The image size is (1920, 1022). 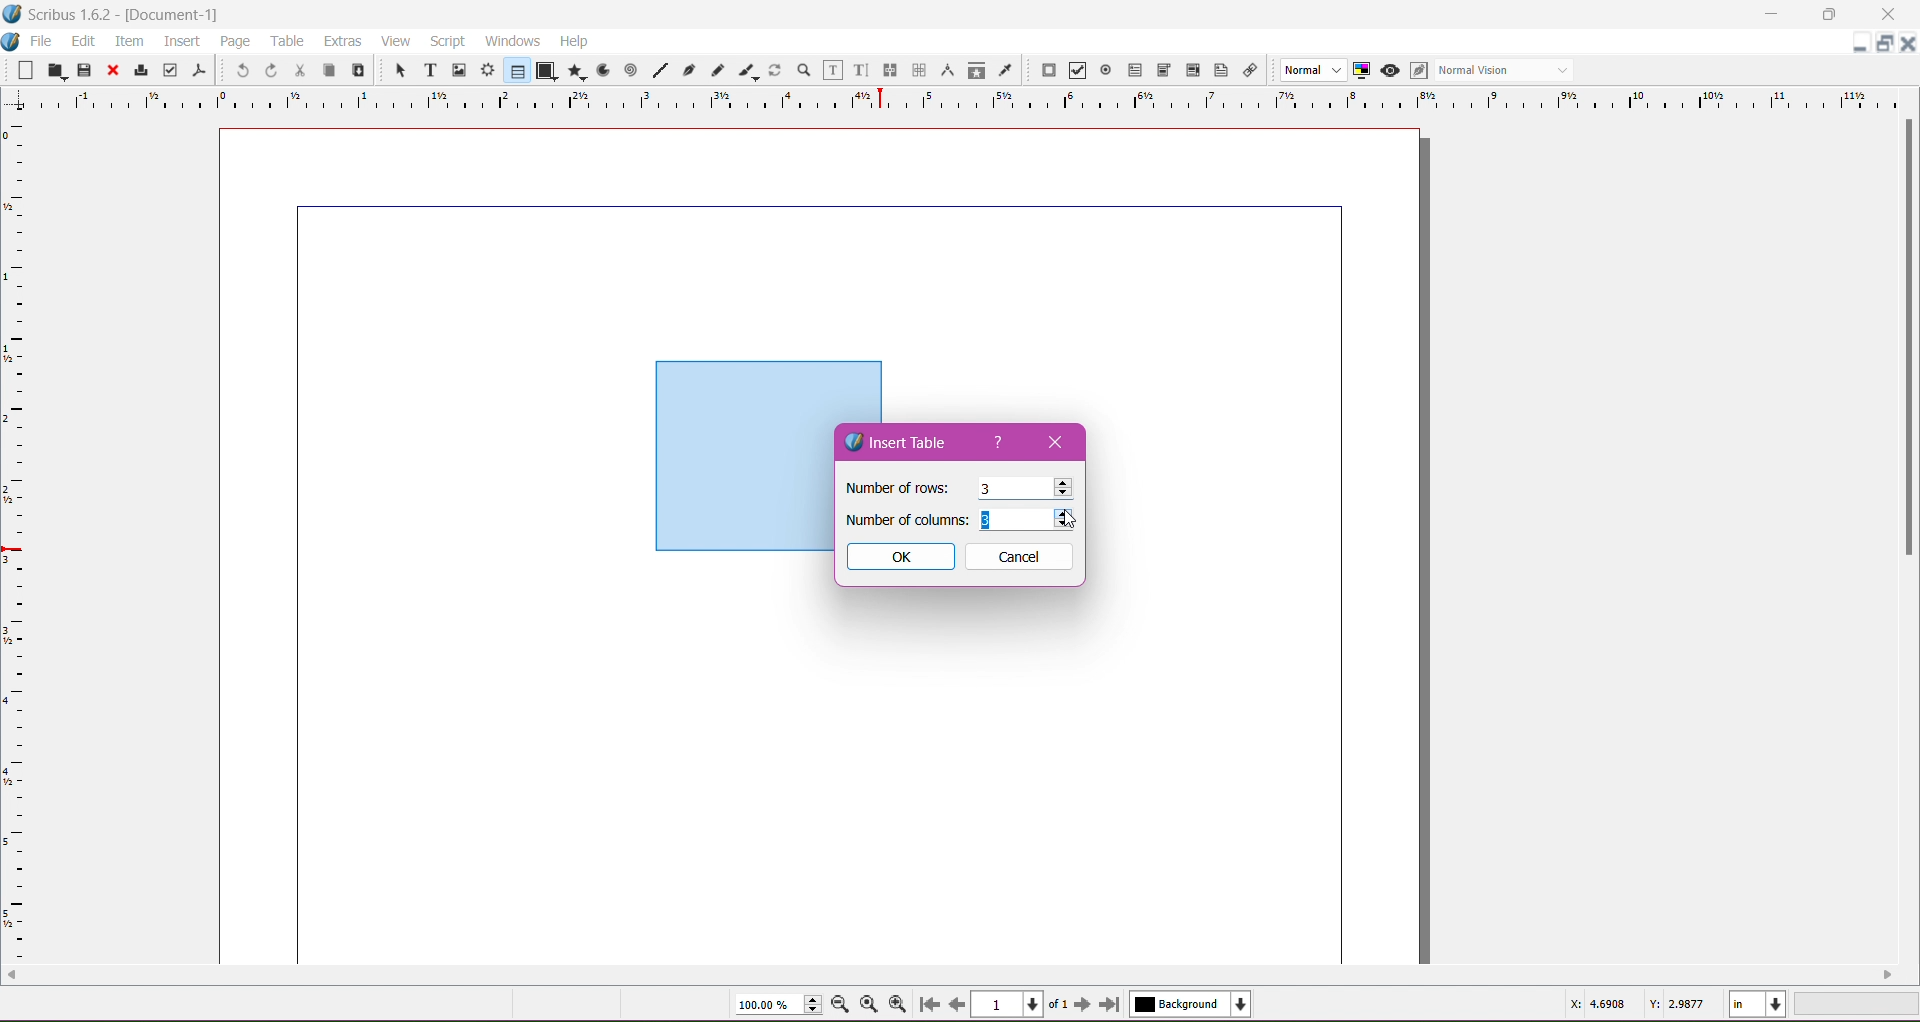 What do you see at coordinates (392, 69) in the screenshot?
I see `Select Item` at bounding box center [392, 69].